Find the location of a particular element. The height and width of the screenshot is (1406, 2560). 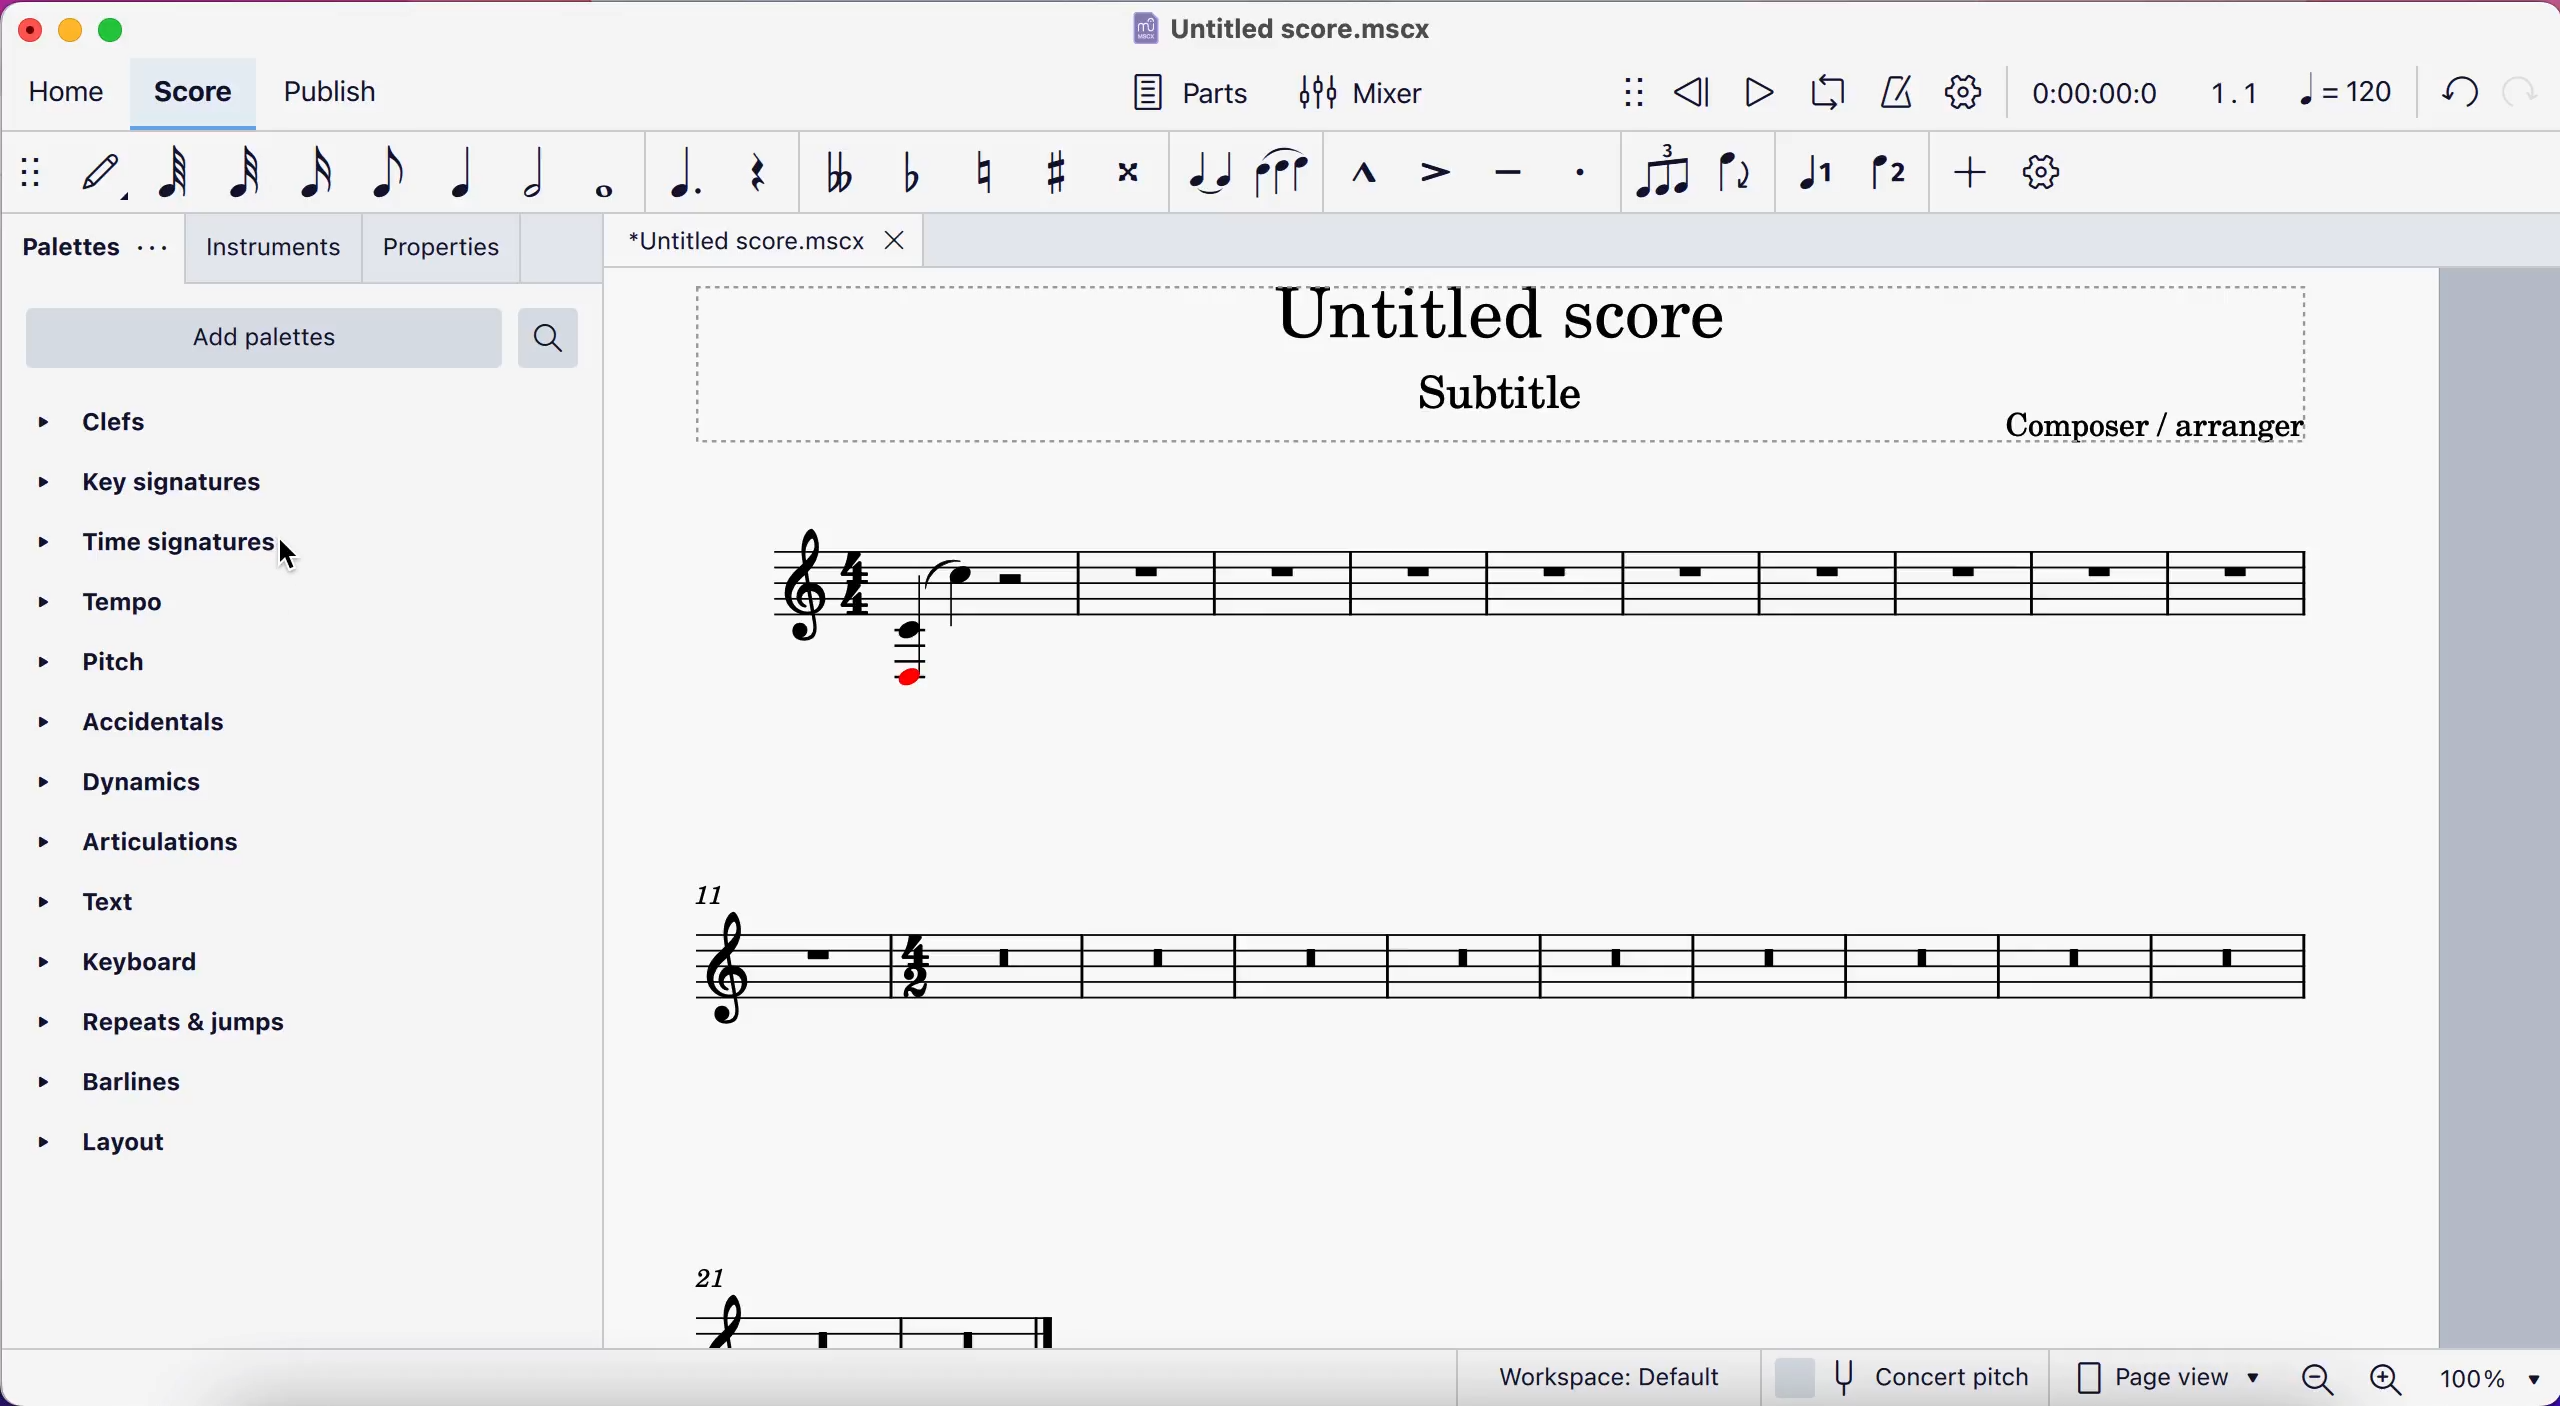

close is located at coordinates (22, 29).